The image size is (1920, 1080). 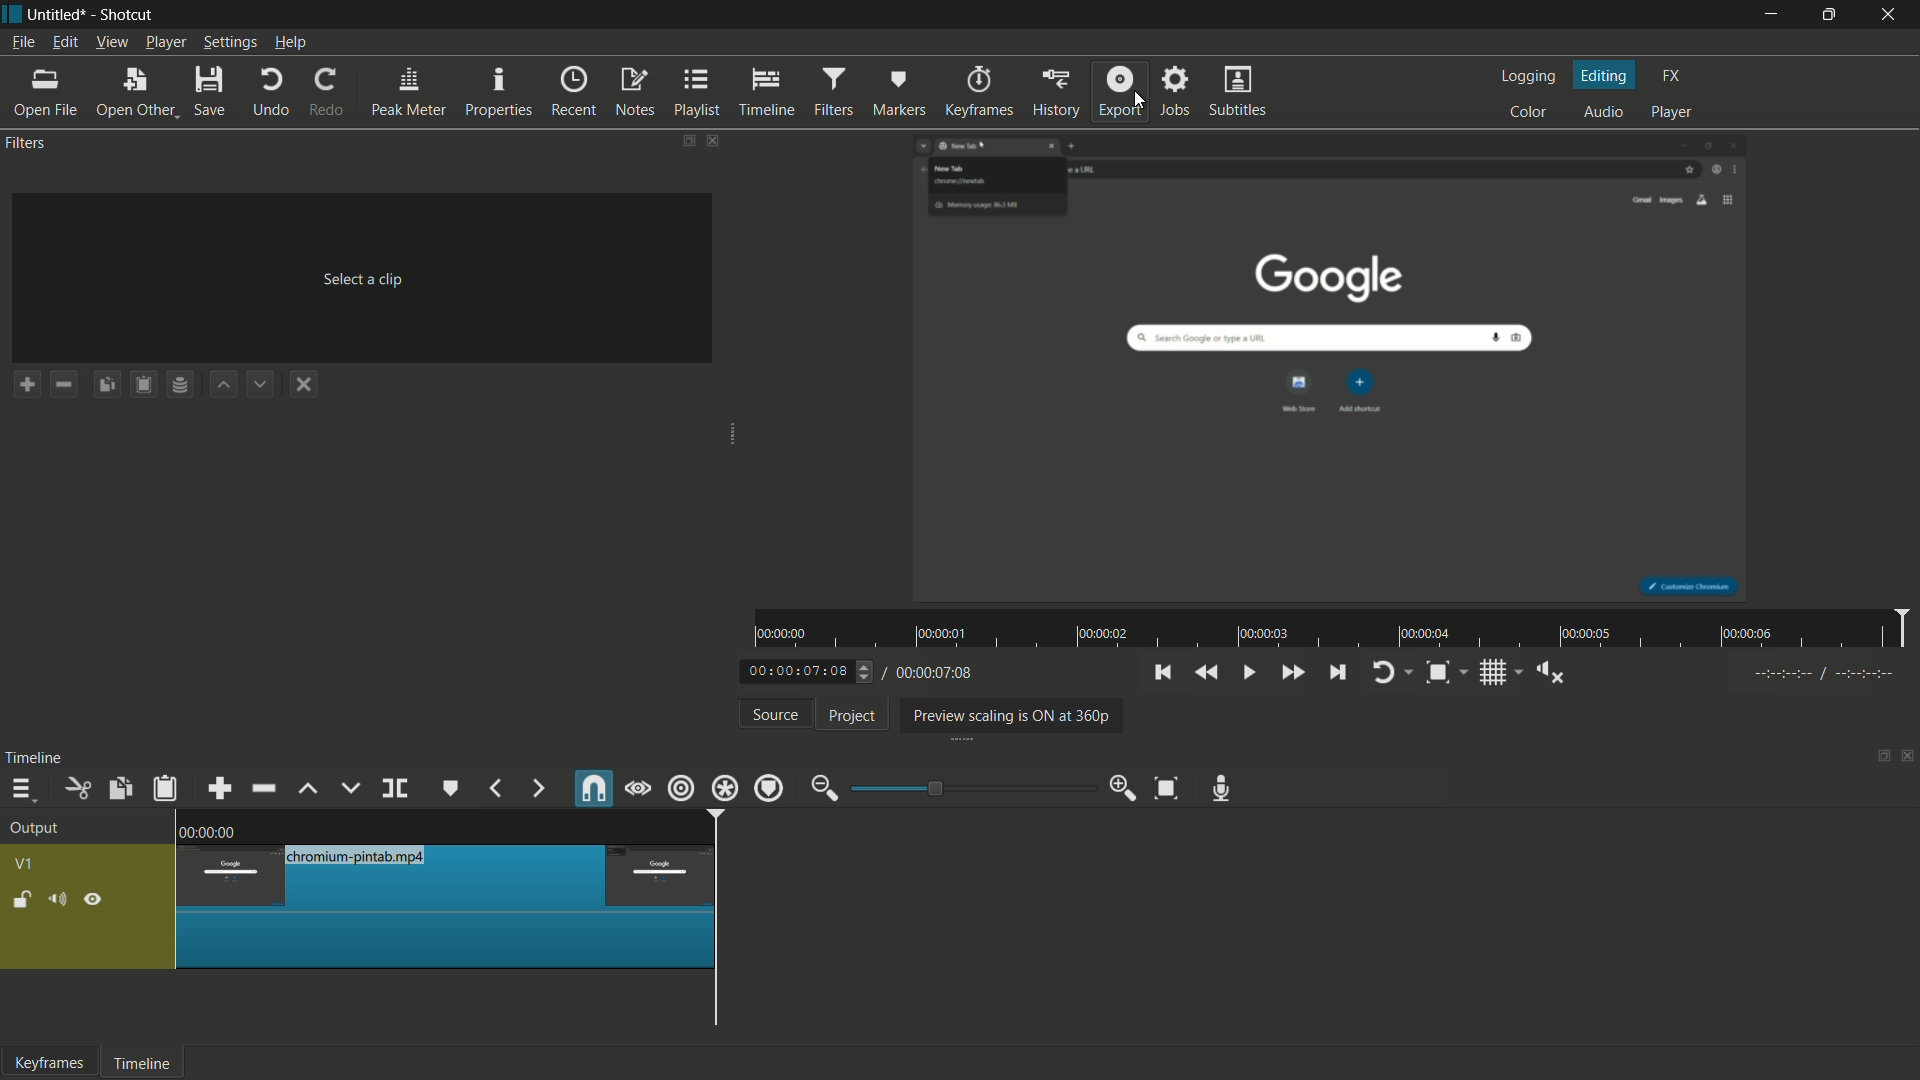 What do you see at coordinates (214, 829) in the screenshot?
I see `0.00` at bounding box center [214, 829].